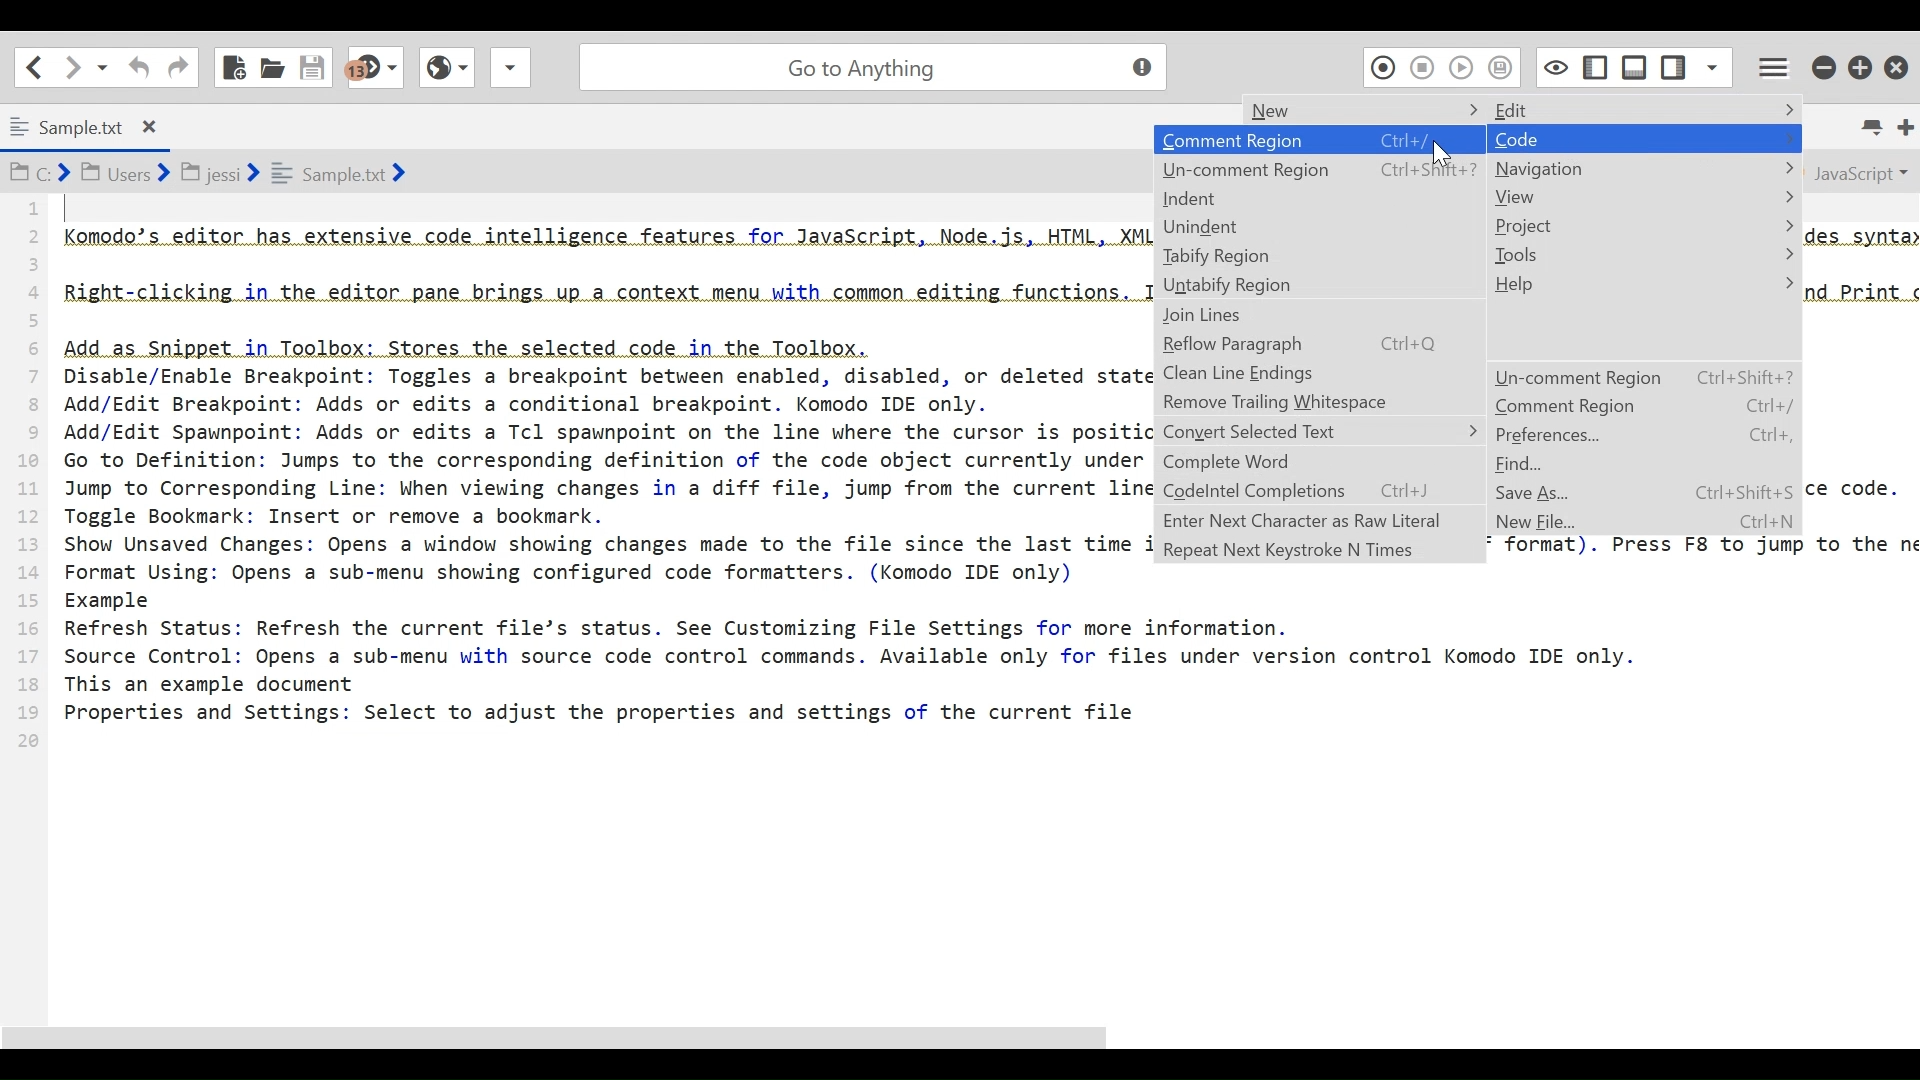  Describe the element at coordinates (1319, 286) in the screenshot. I see `Untabify Region` at that location.